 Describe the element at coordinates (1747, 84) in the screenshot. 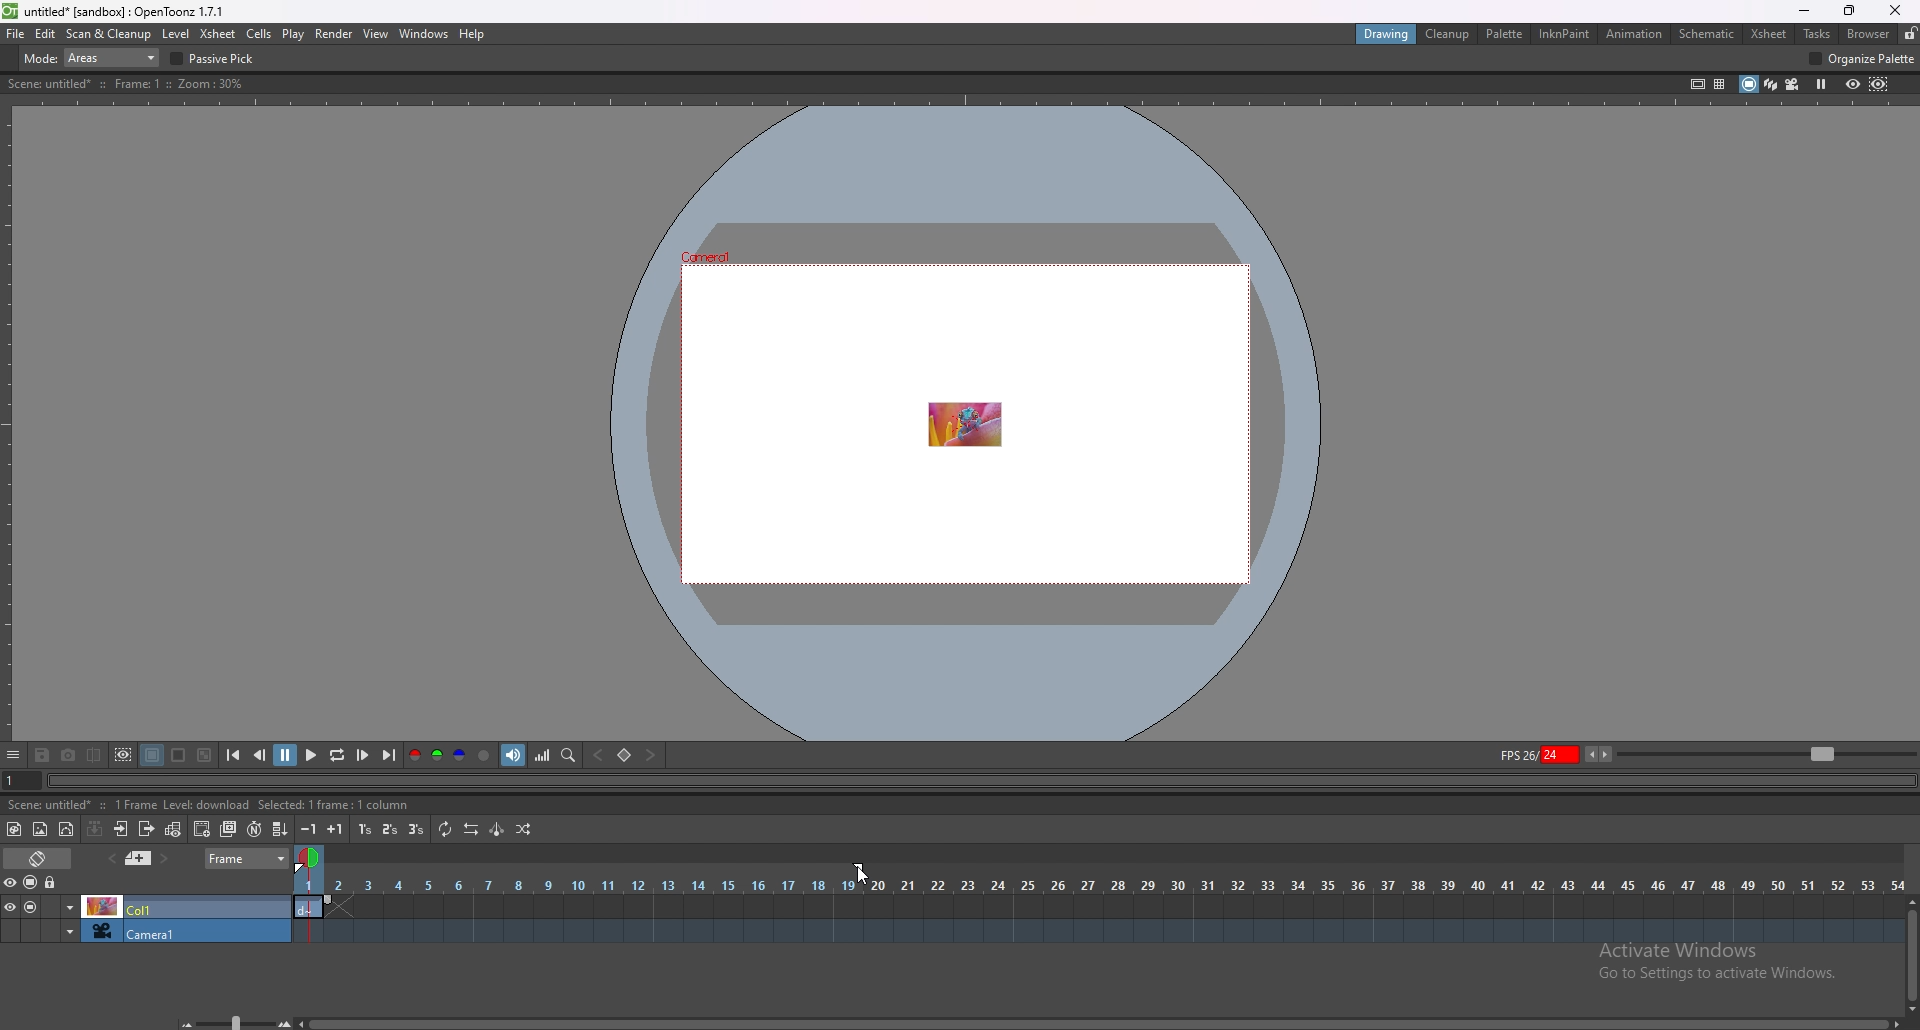

I see `camera stand view` at that location.